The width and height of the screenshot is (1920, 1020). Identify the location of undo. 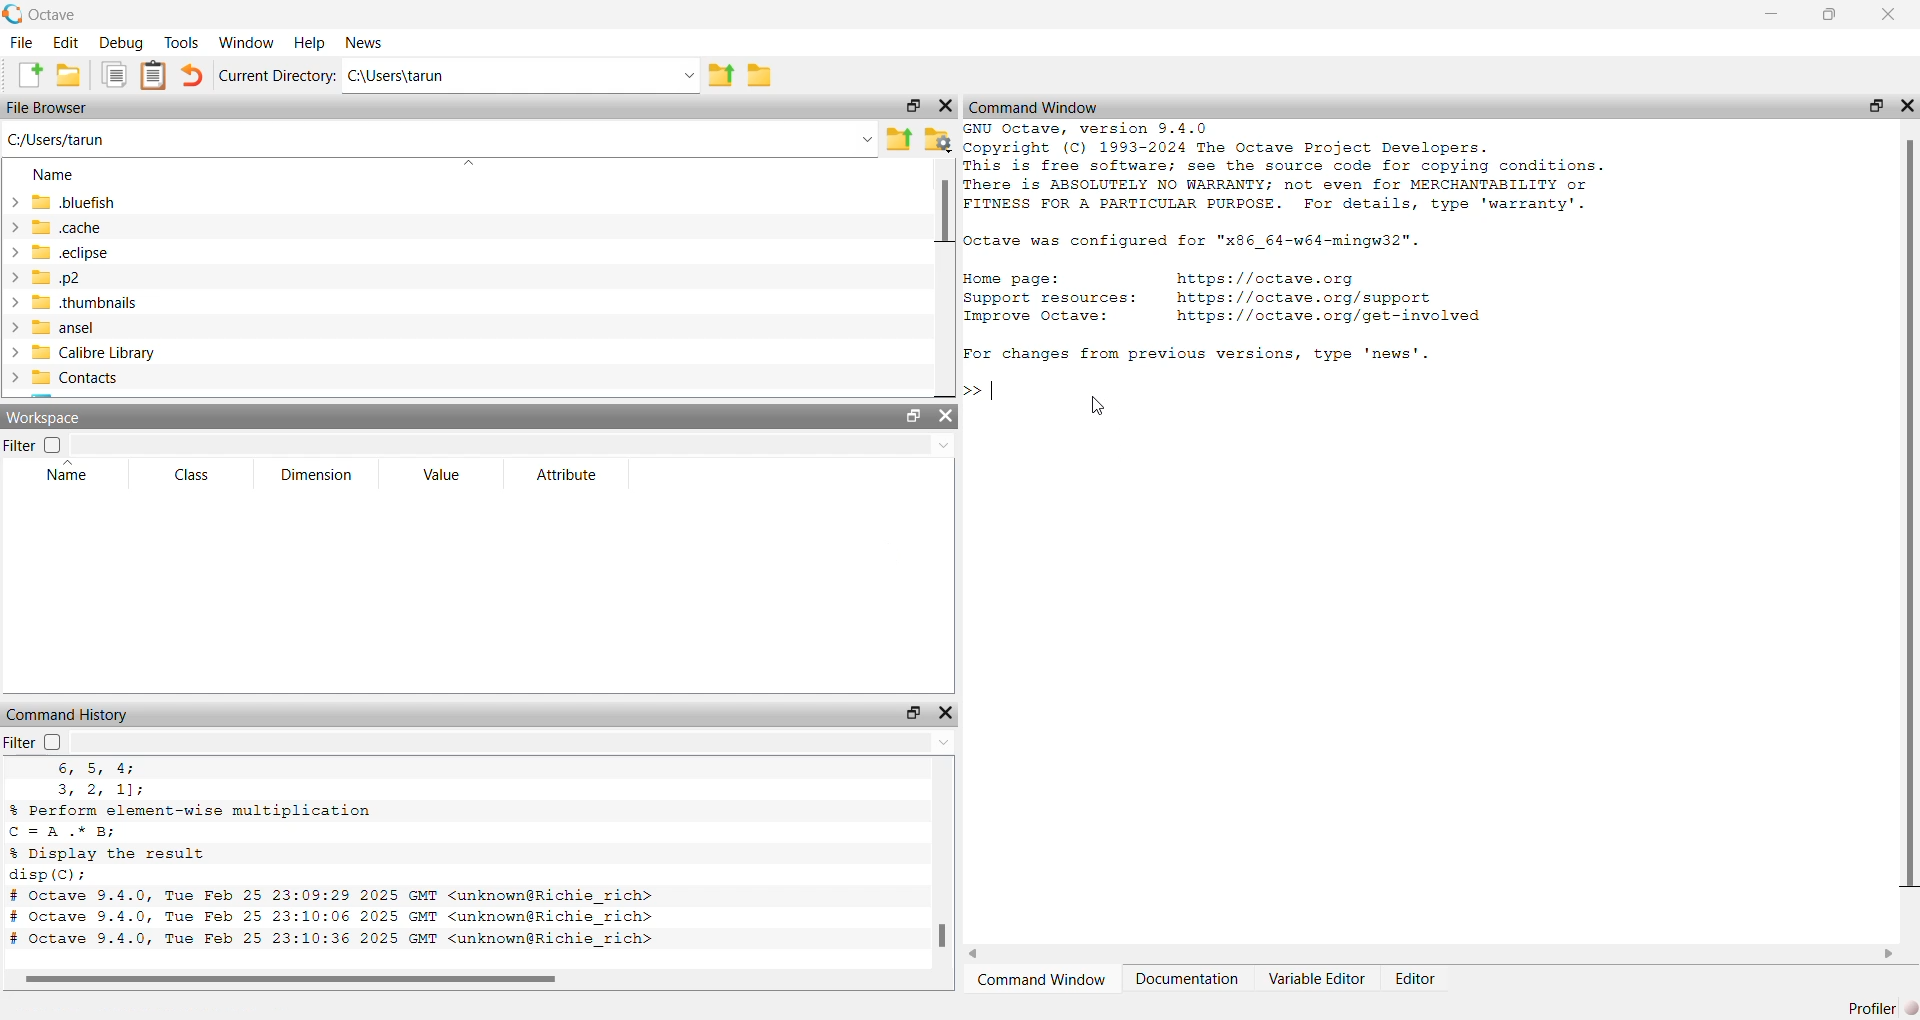
(192, 76).